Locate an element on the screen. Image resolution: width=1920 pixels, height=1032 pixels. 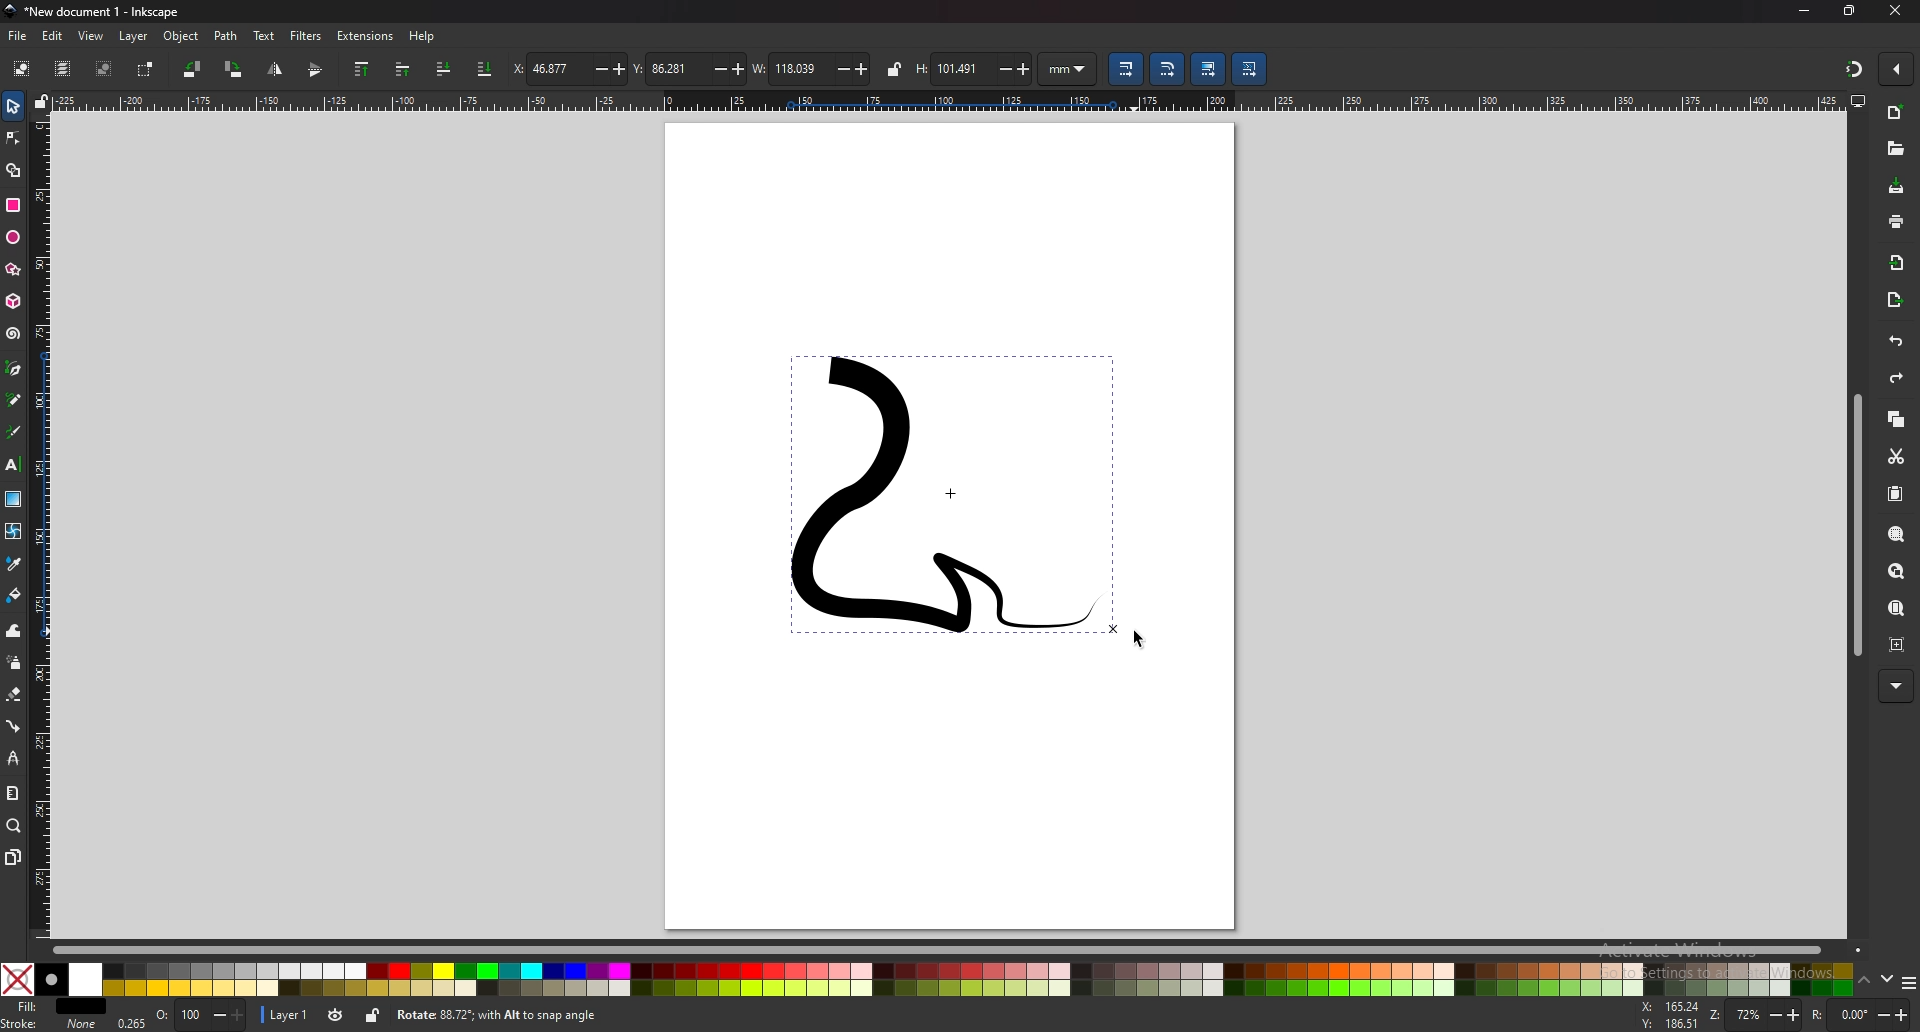
unit is located at coordinates (1068, 70).